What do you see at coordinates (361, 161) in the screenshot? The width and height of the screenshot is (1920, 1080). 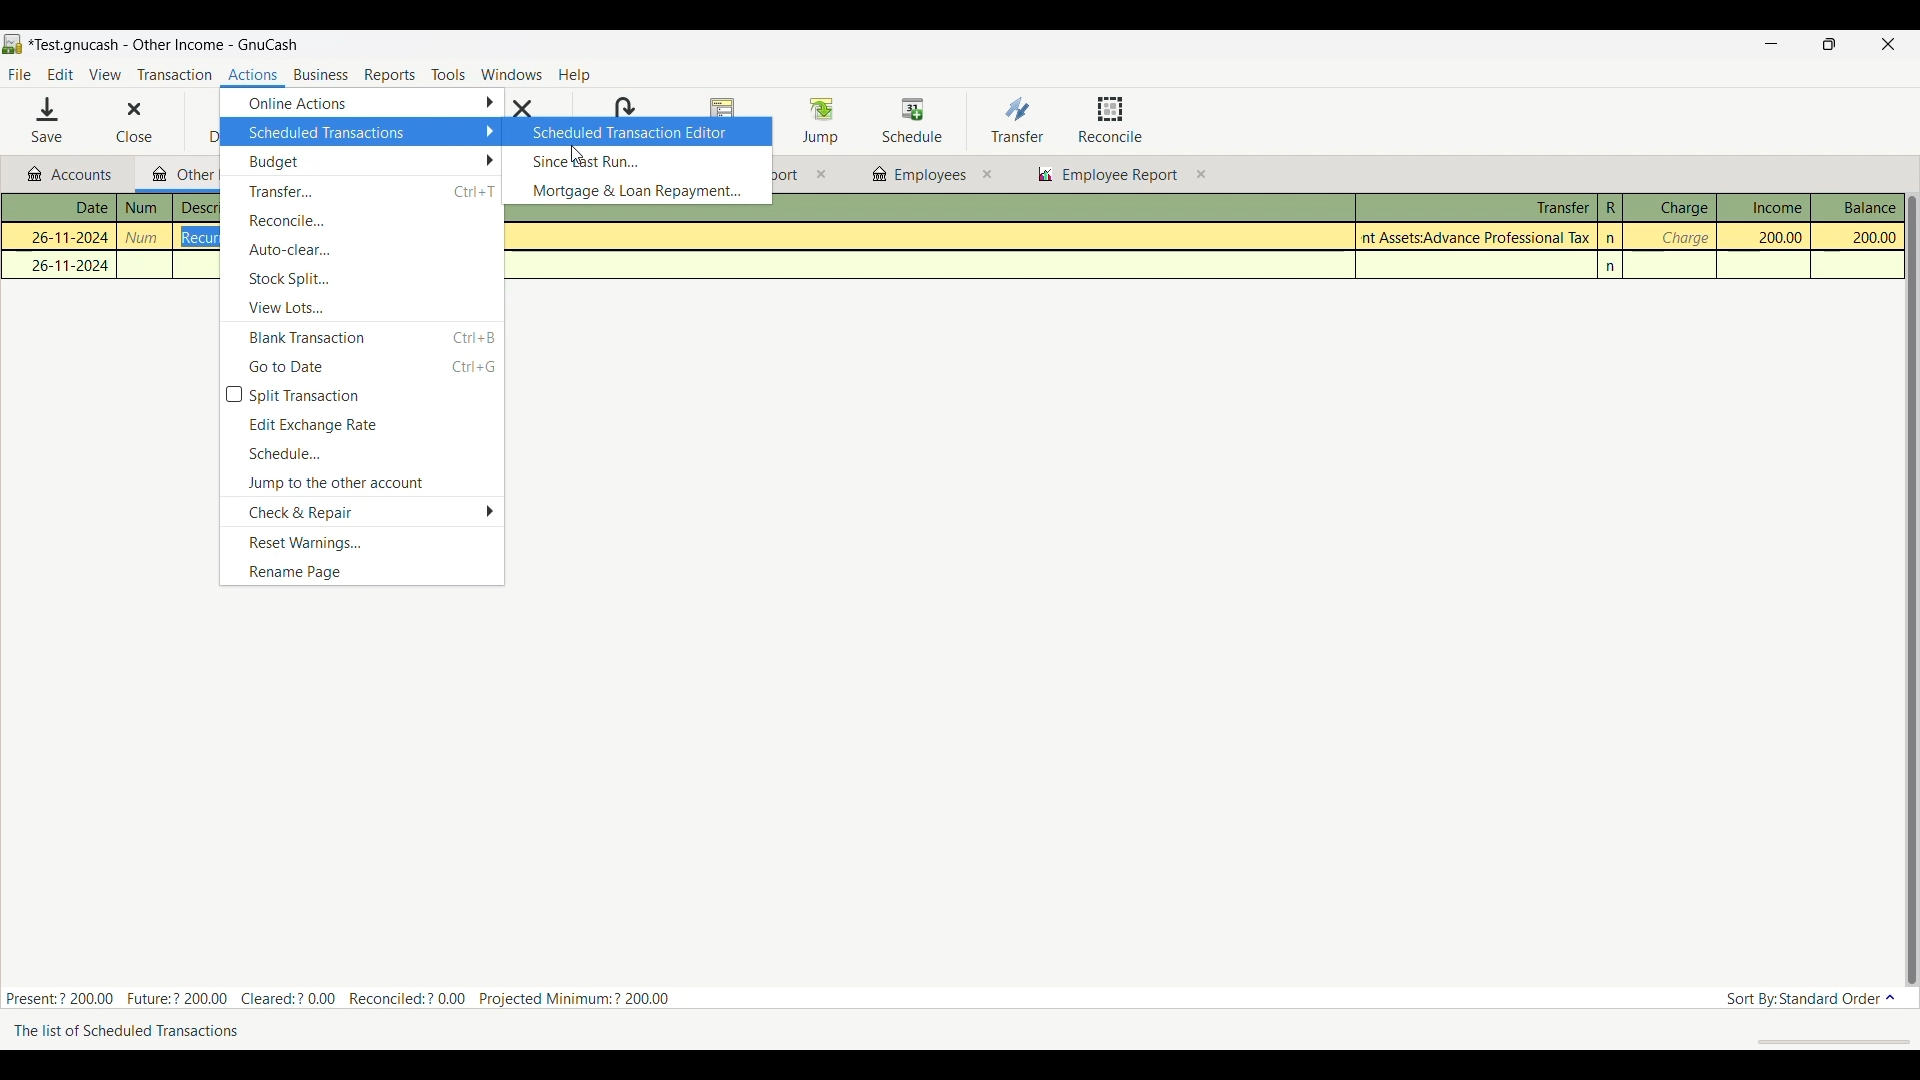 I see `Budget options` at bounding box center [361, 161].